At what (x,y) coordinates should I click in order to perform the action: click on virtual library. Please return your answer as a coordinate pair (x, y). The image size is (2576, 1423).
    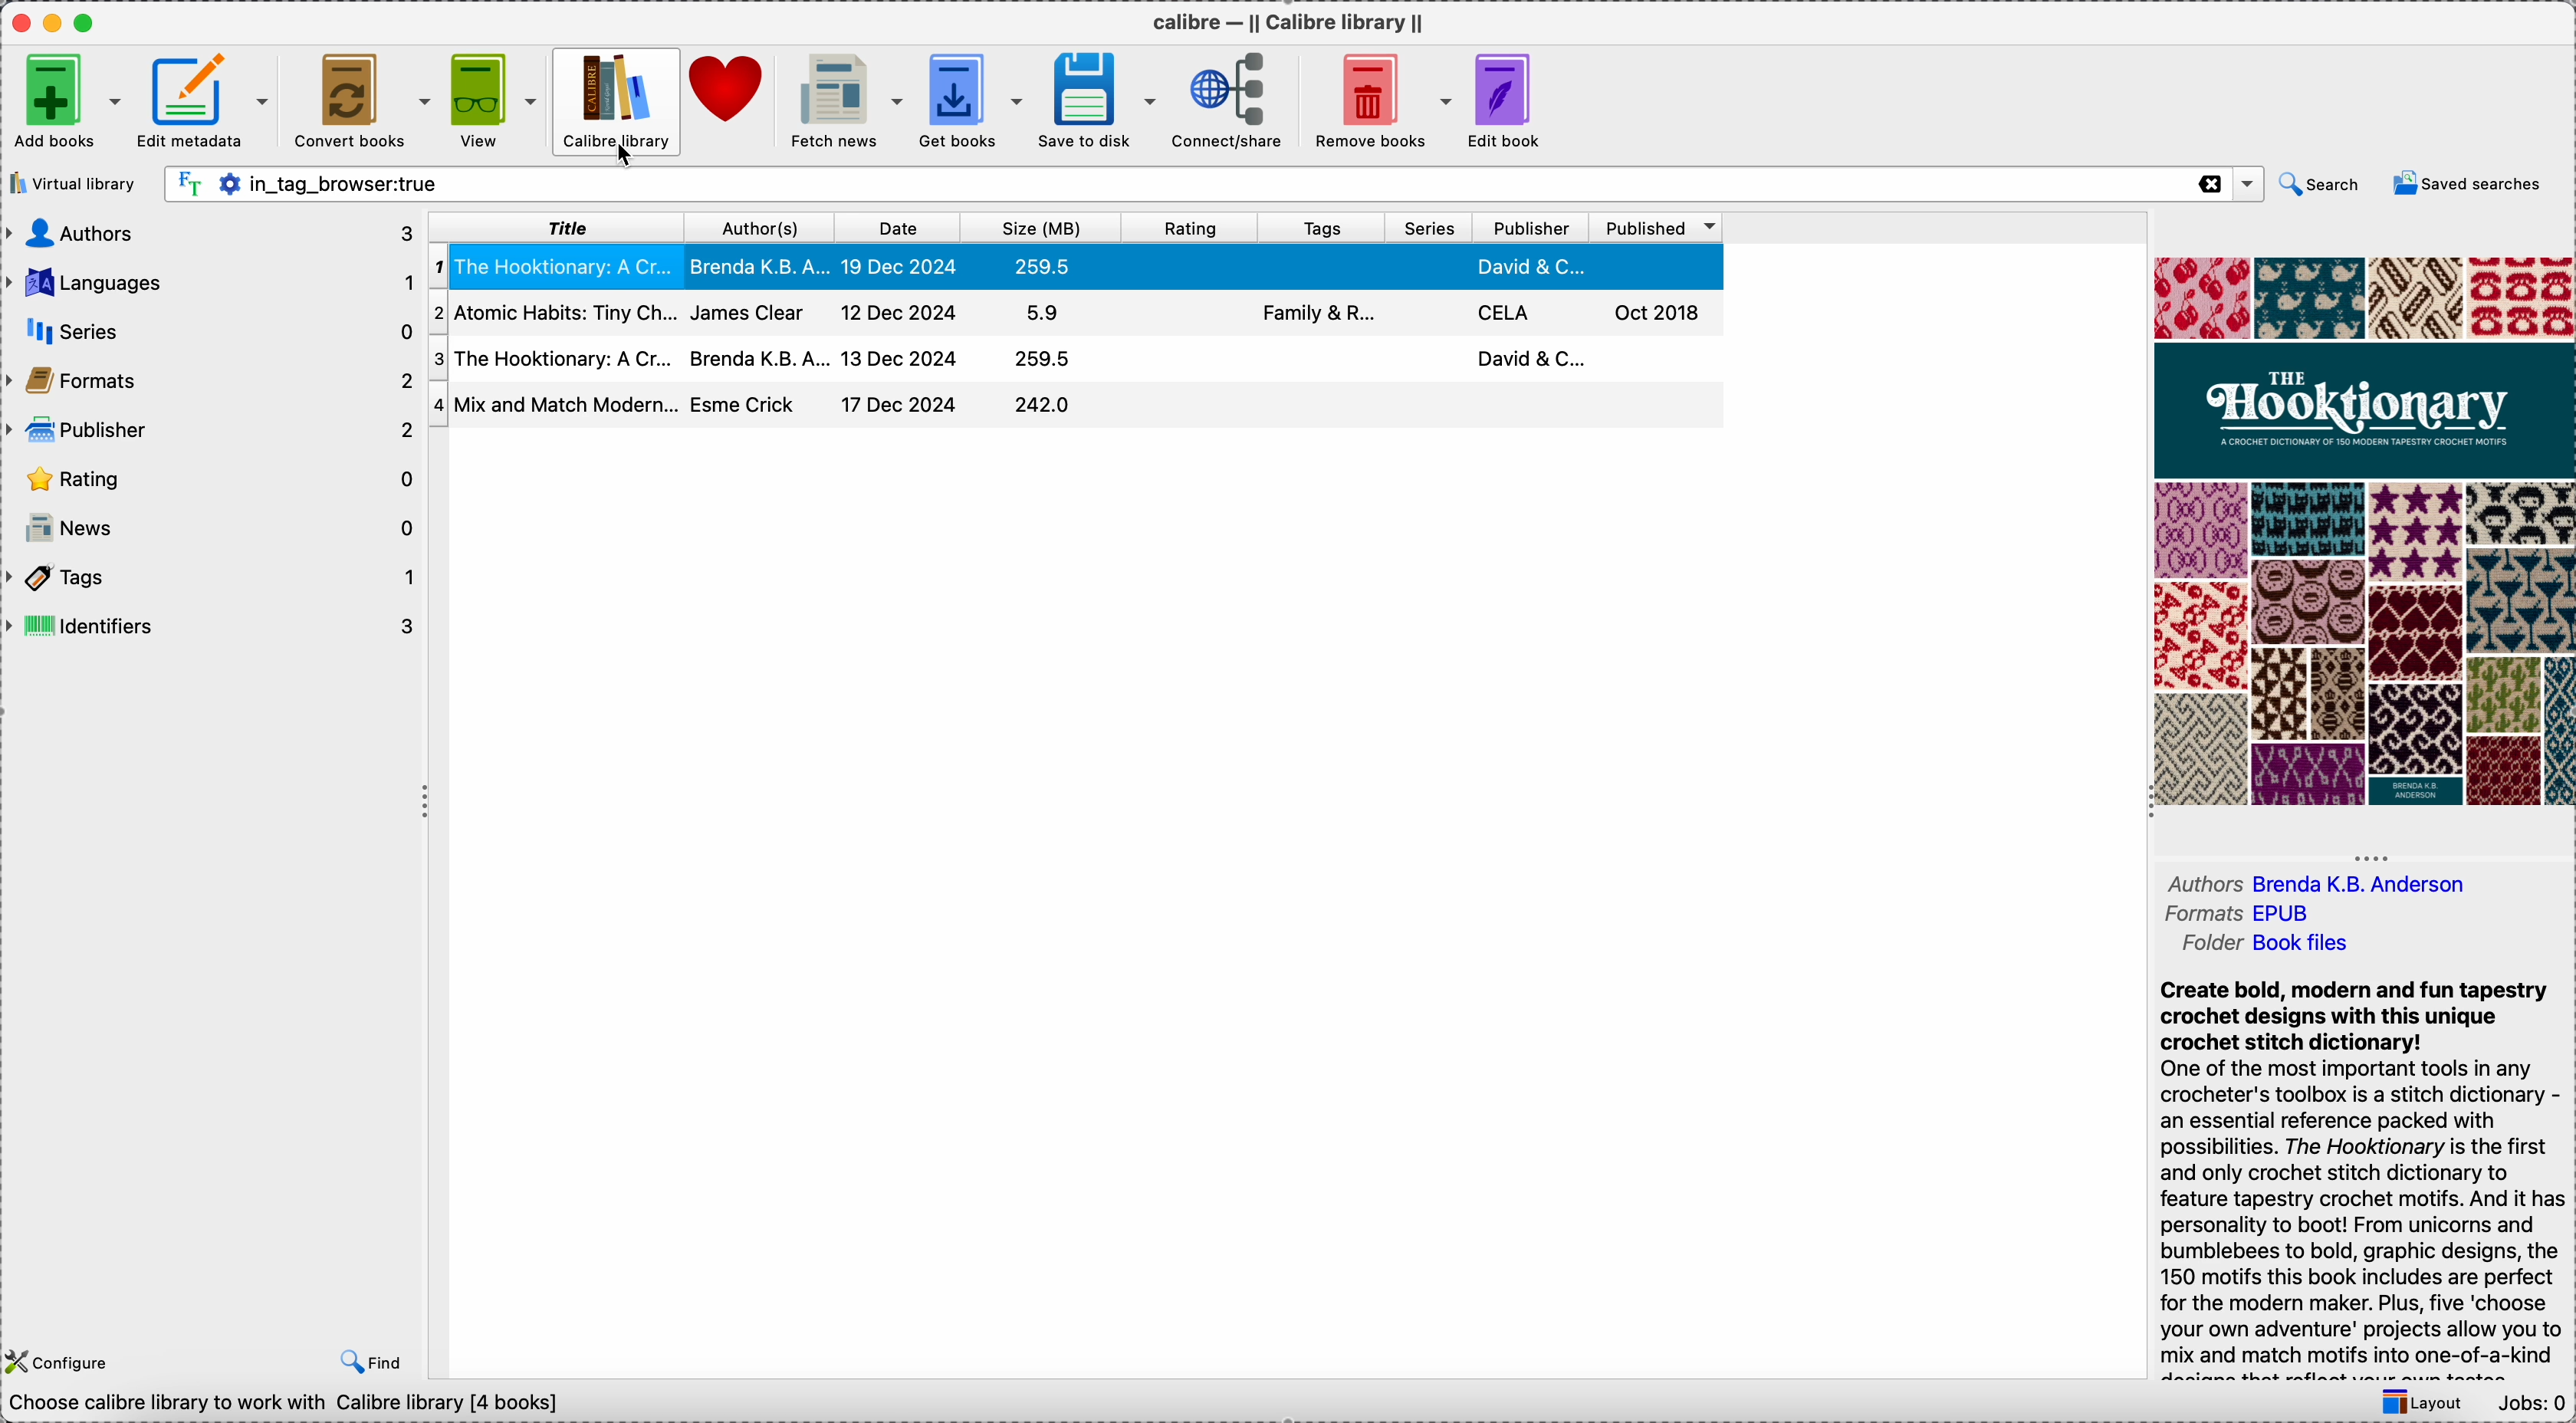
    Looking at the image, I should click on (72, 182).